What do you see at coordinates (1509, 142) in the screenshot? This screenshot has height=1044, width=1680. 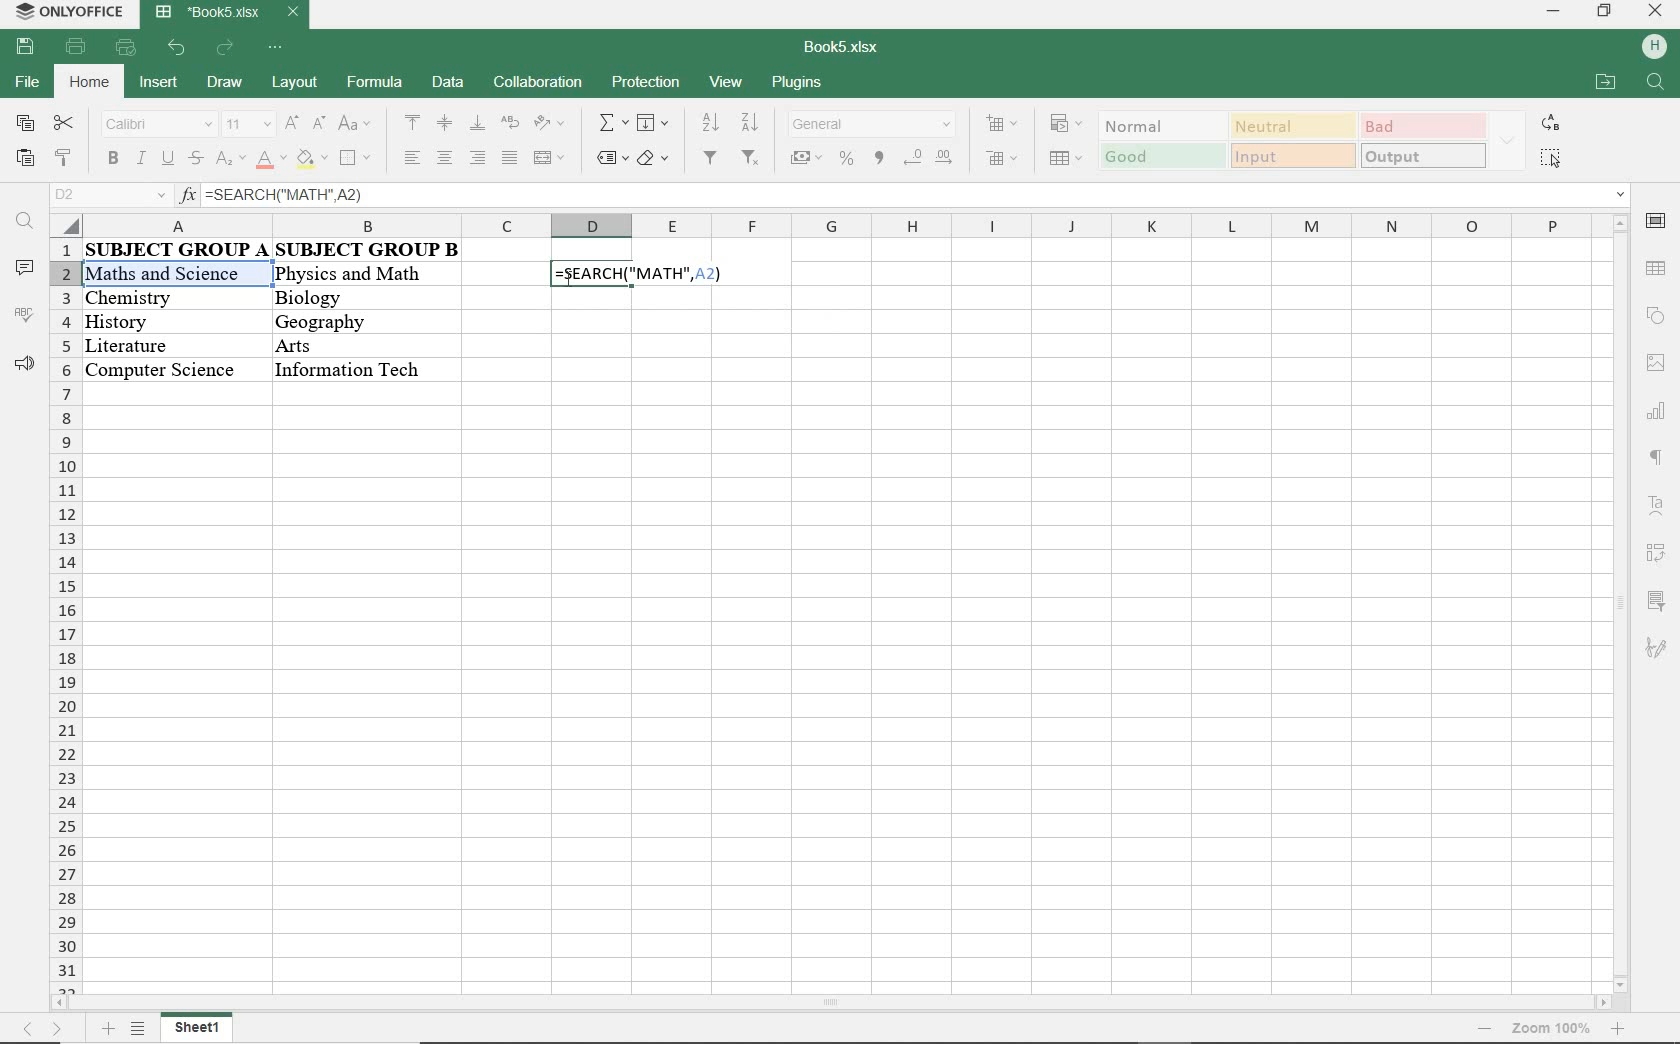 I see `expand` at bounding box center [1509, 142].